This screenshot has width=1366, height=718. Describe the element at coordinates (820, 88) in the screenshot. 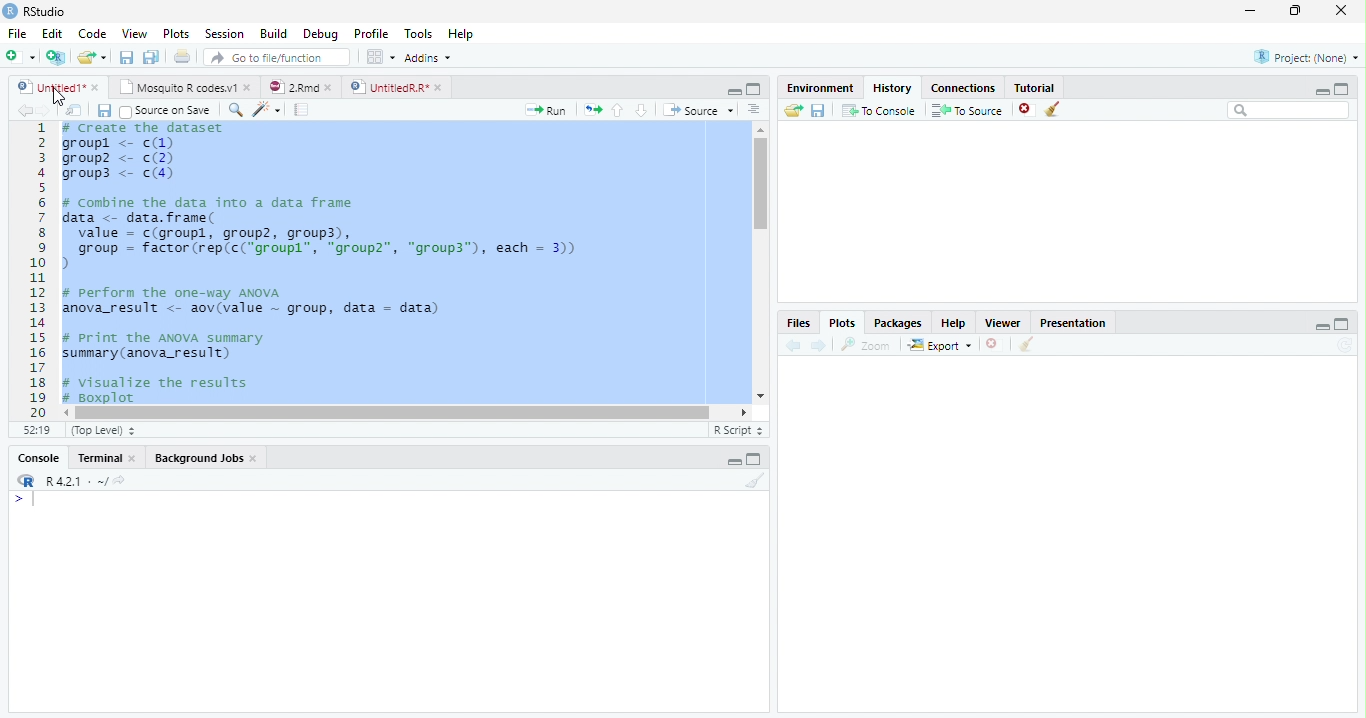

I see `Environment` at that location.